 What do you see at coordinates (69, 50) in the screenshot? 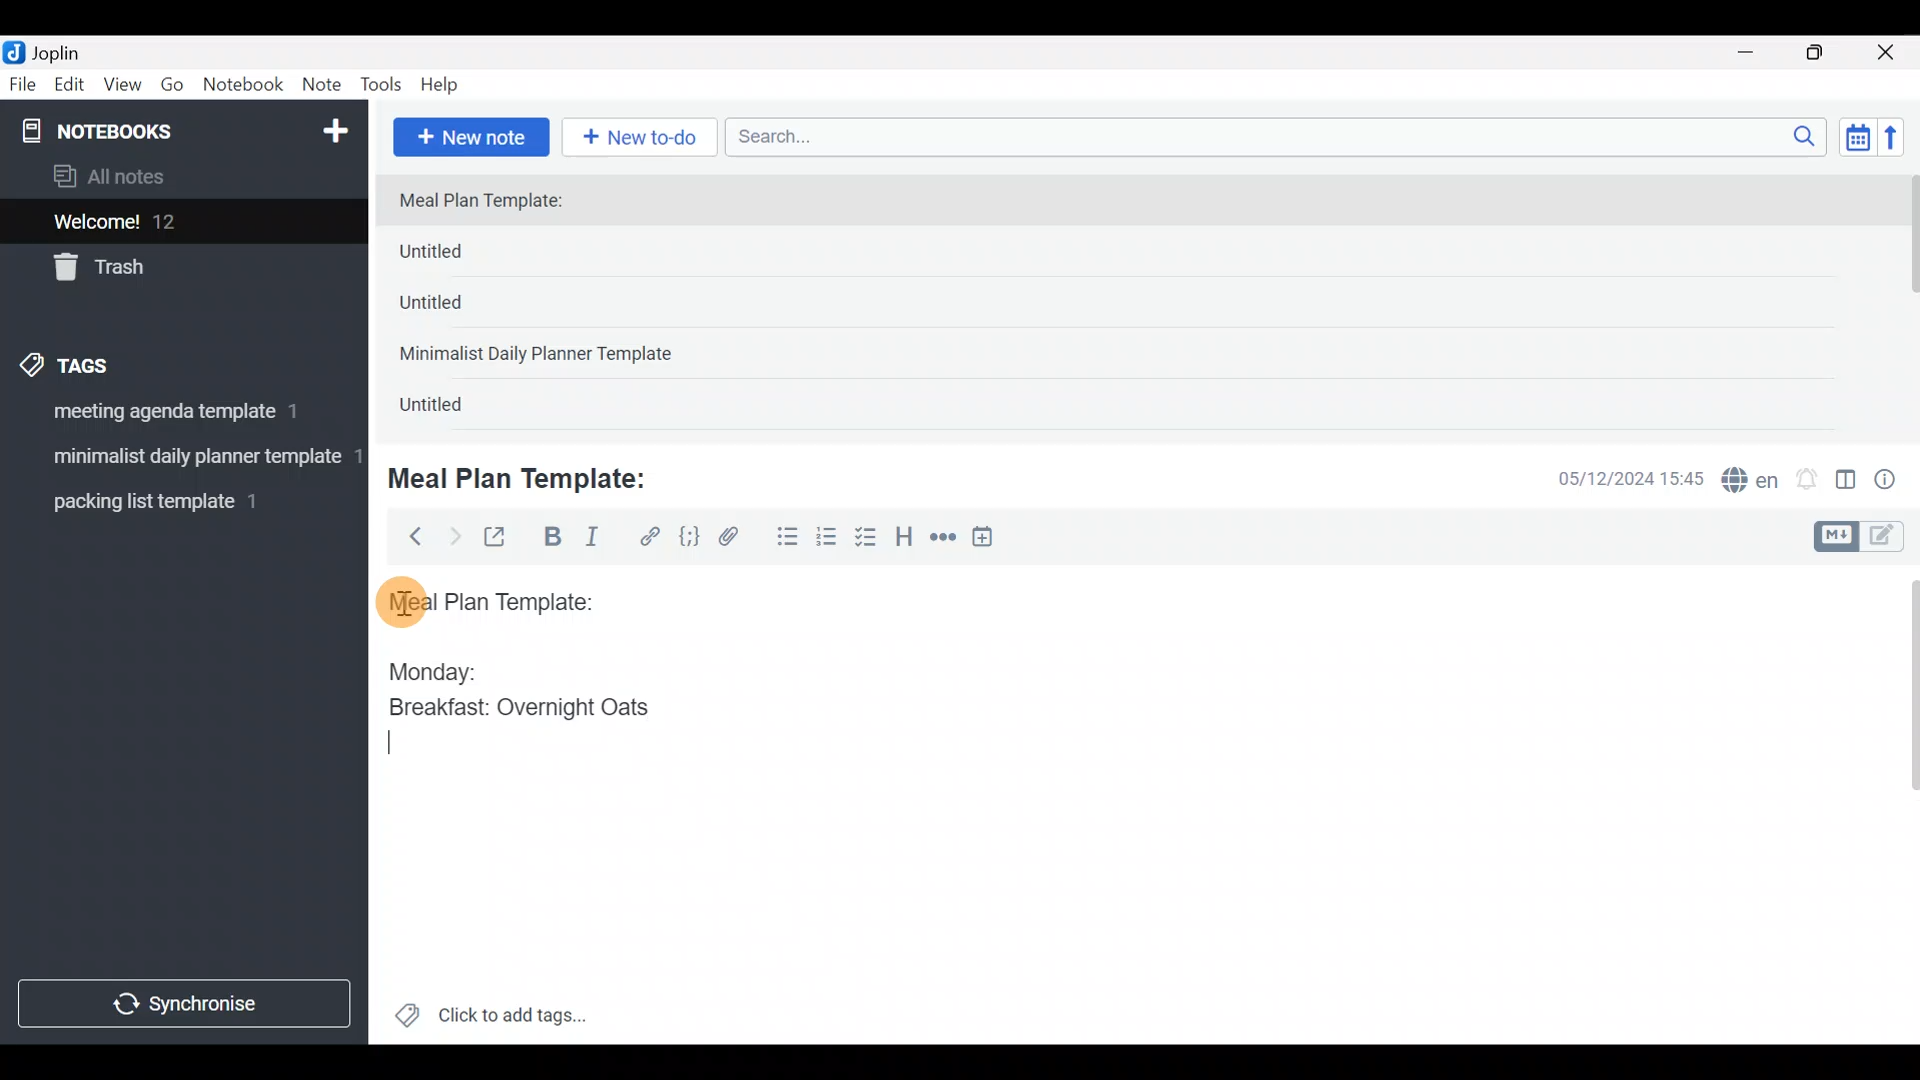
I see `Joplin` at bounding box center [69, 50].